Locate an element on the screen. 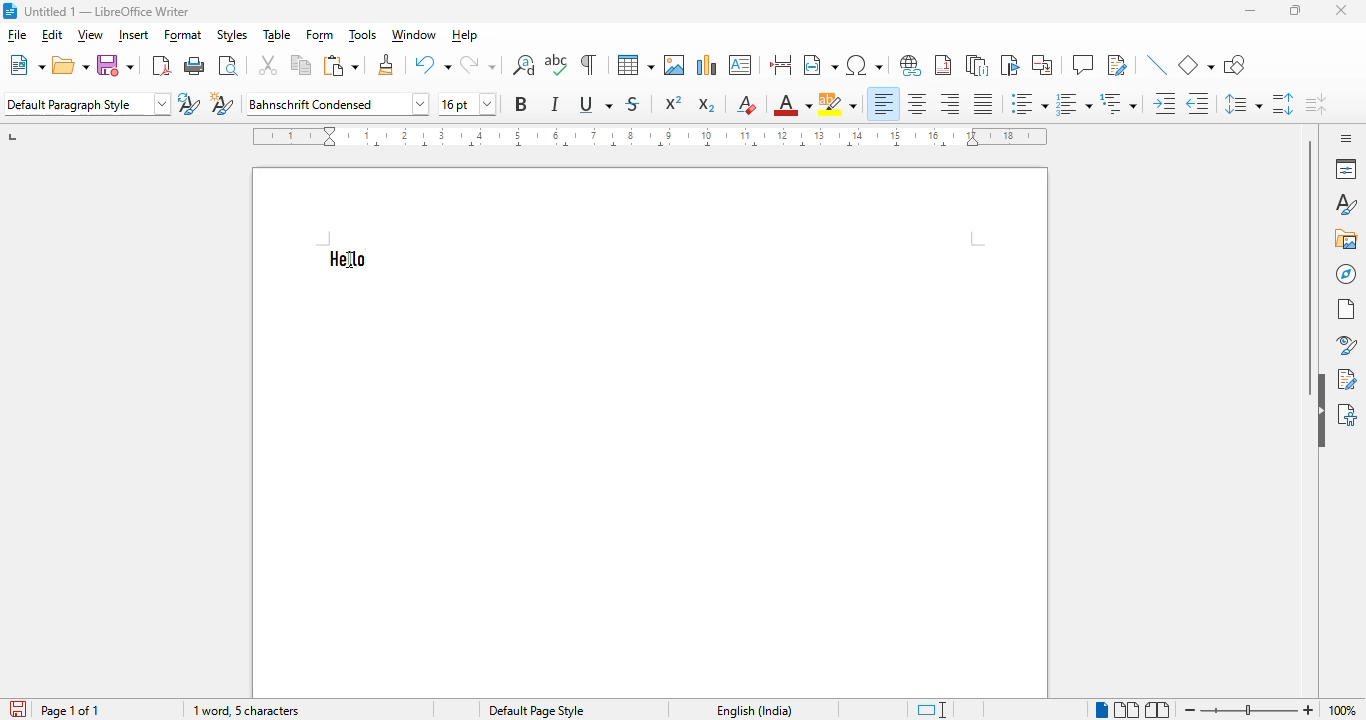  decrease paragraph spacing is located at coordinates (1317, 105).